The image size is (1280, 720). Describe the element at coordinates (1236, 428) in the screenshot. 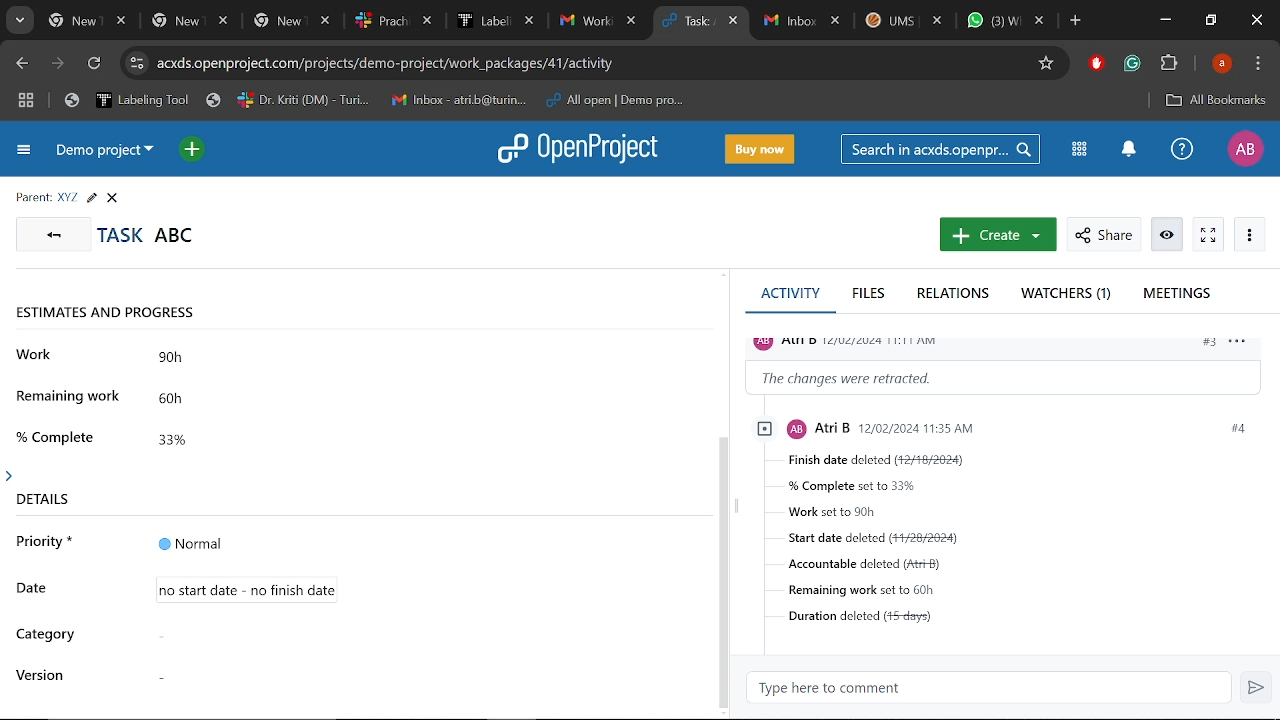

I see `#4` at that location.